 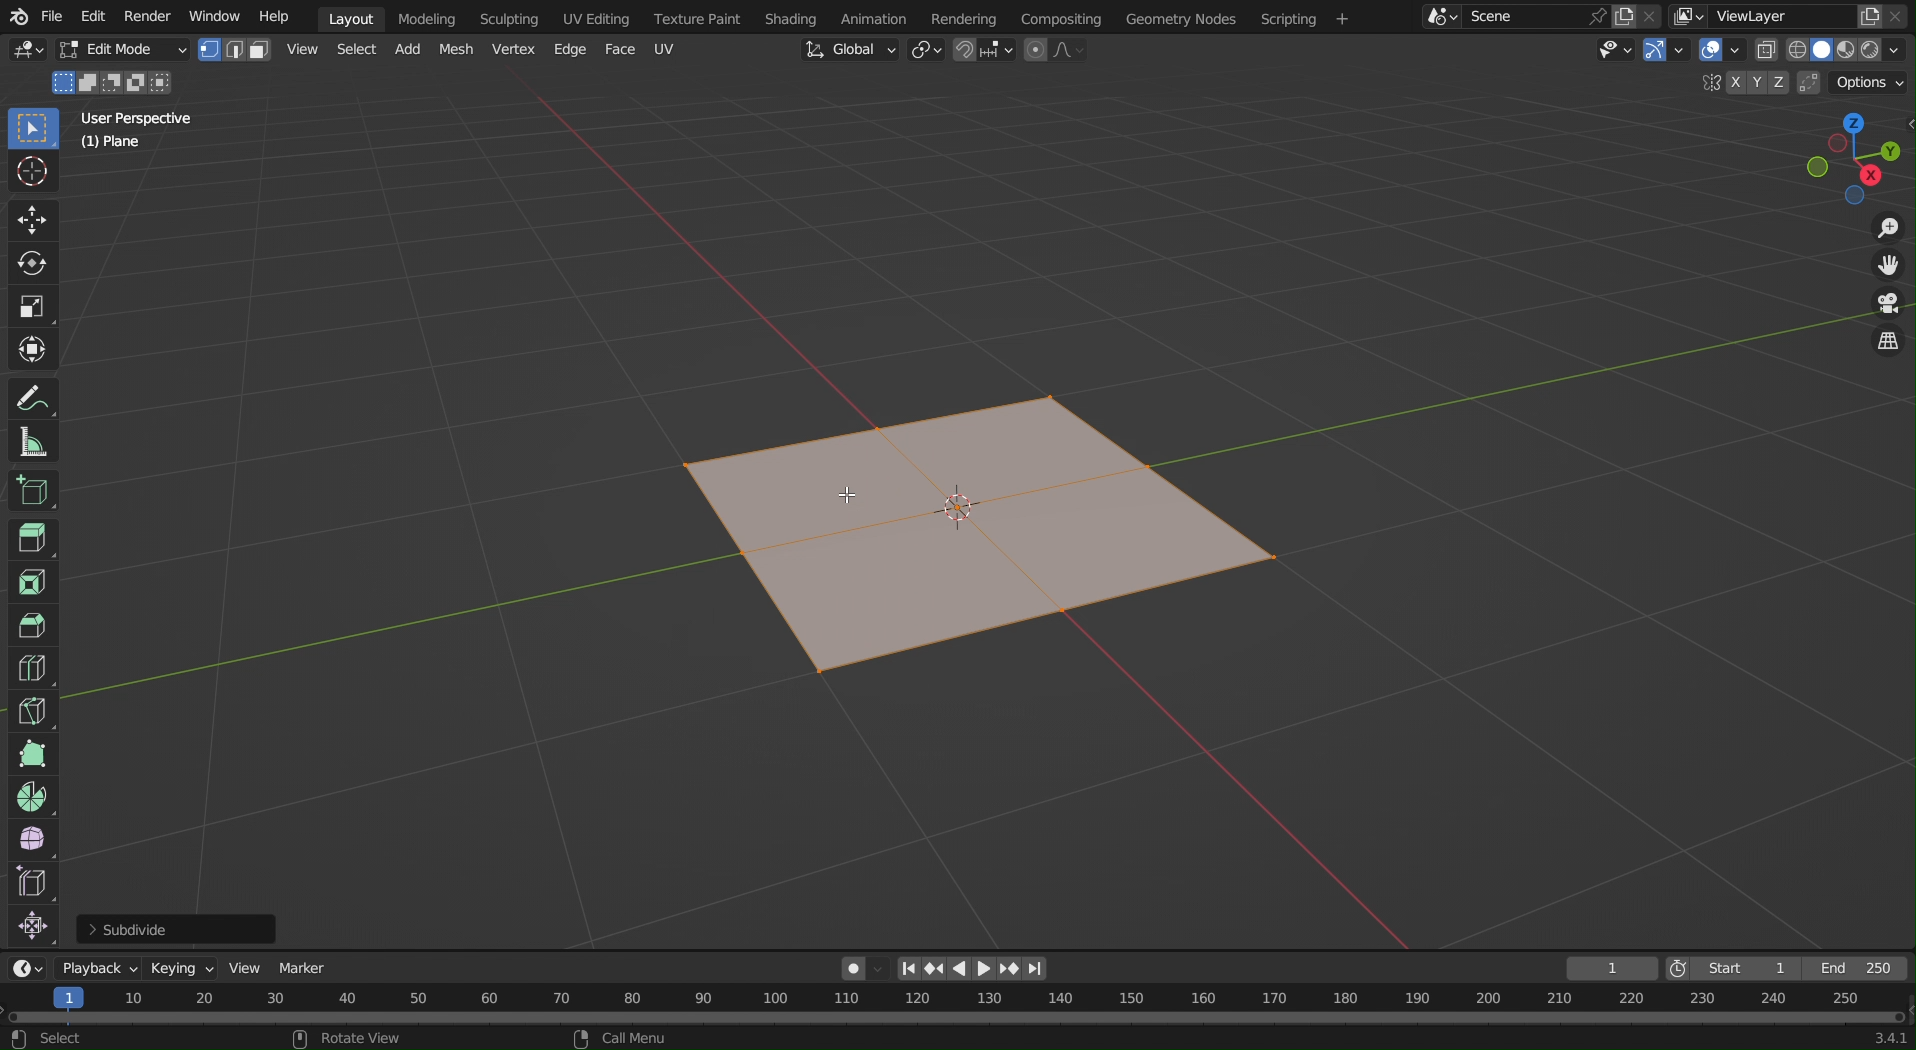 I want to click on UV Editing, so click(x=593, y=16).